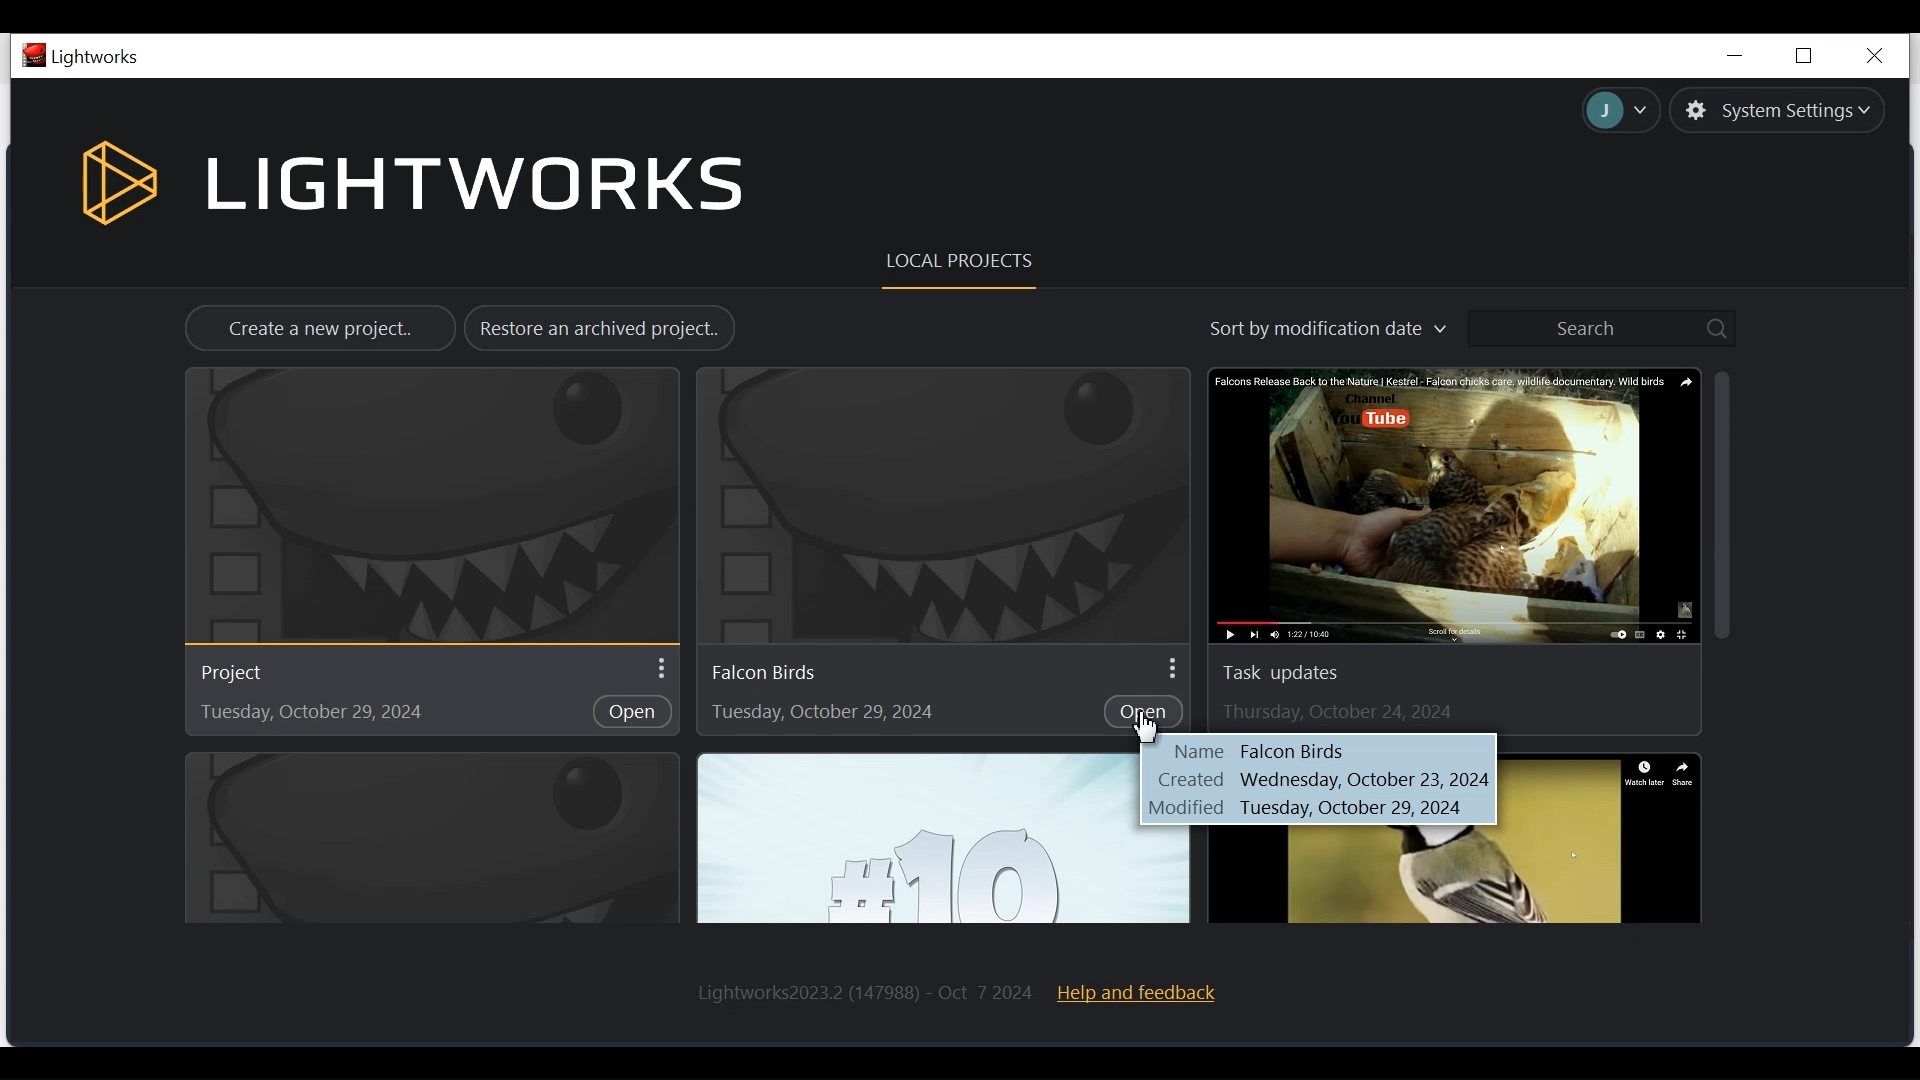 This screenshot has height=1080, width=1920. Describe the element at coordinates (1613, 113) in the screenshot. I see `Acounts` at that location.